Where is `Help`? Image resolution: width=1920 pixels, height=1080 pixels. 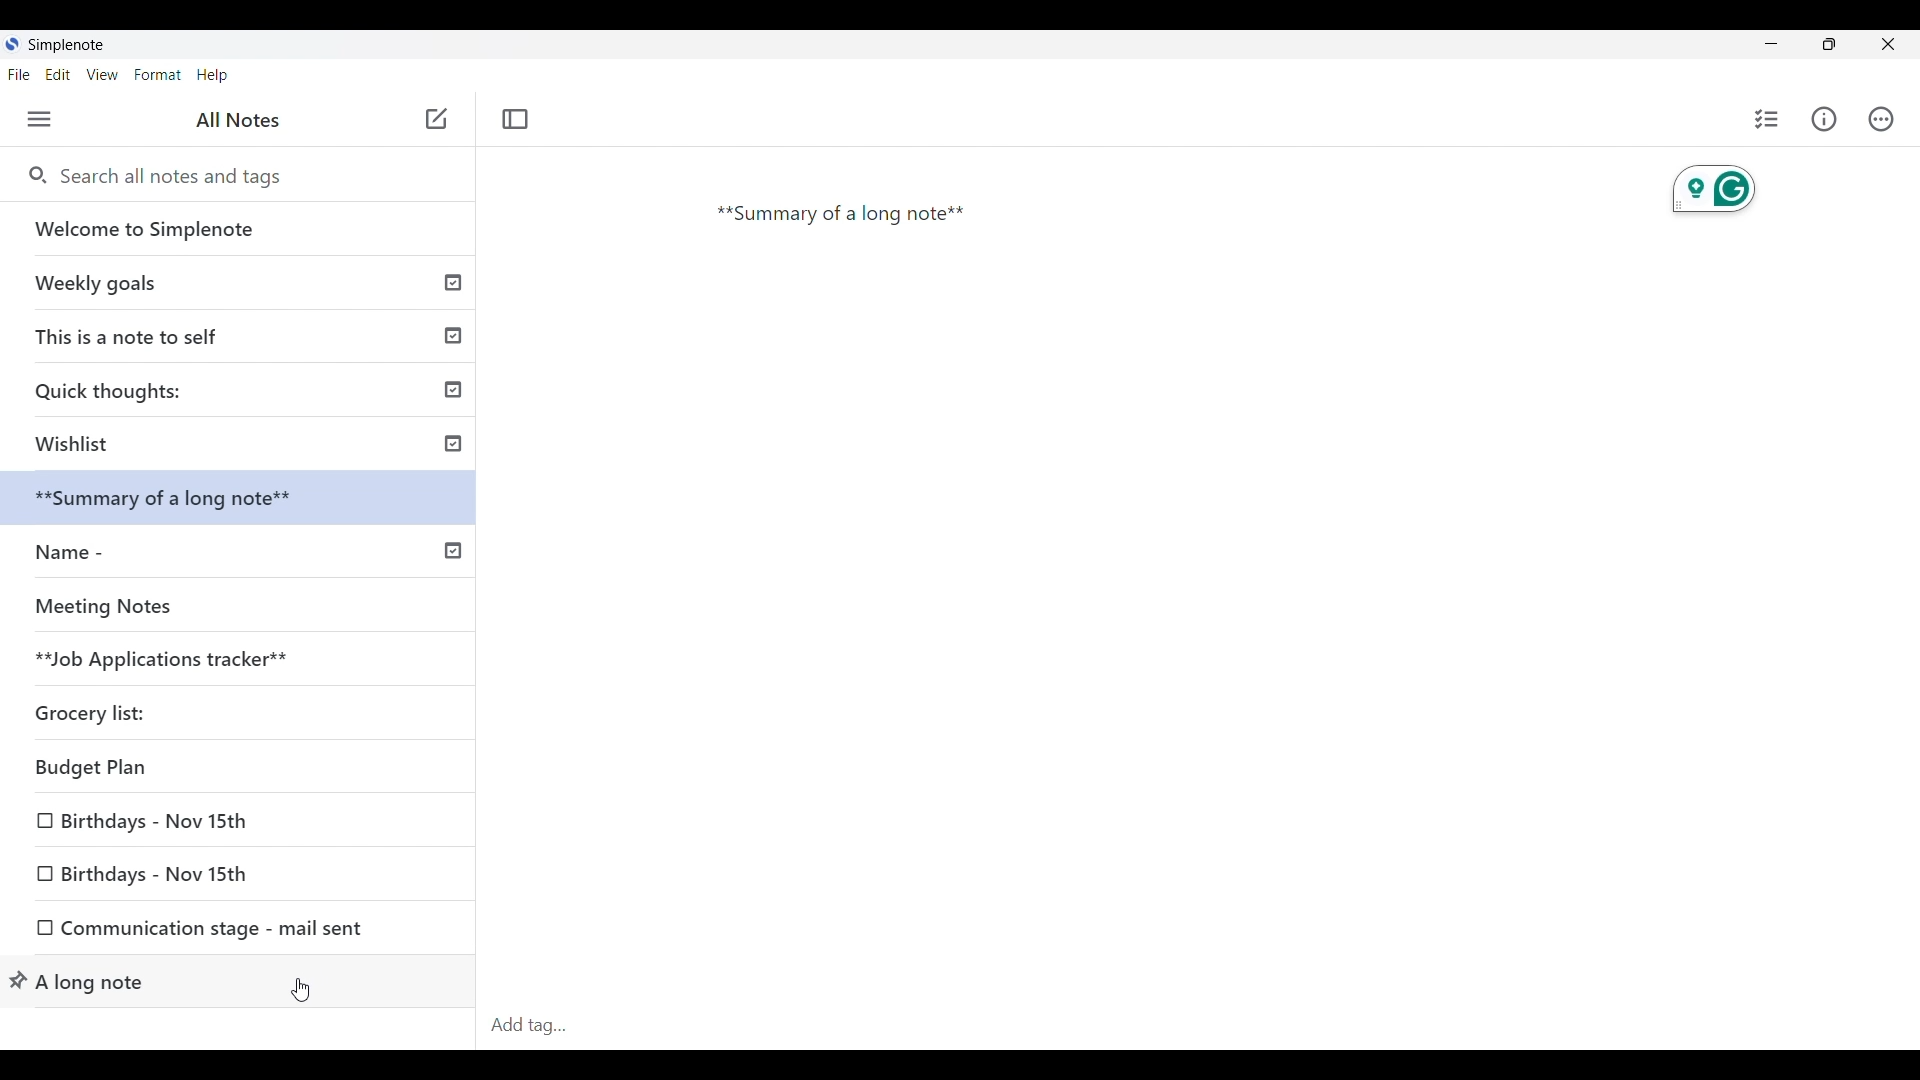 Help is located at coordinates (213, 76).